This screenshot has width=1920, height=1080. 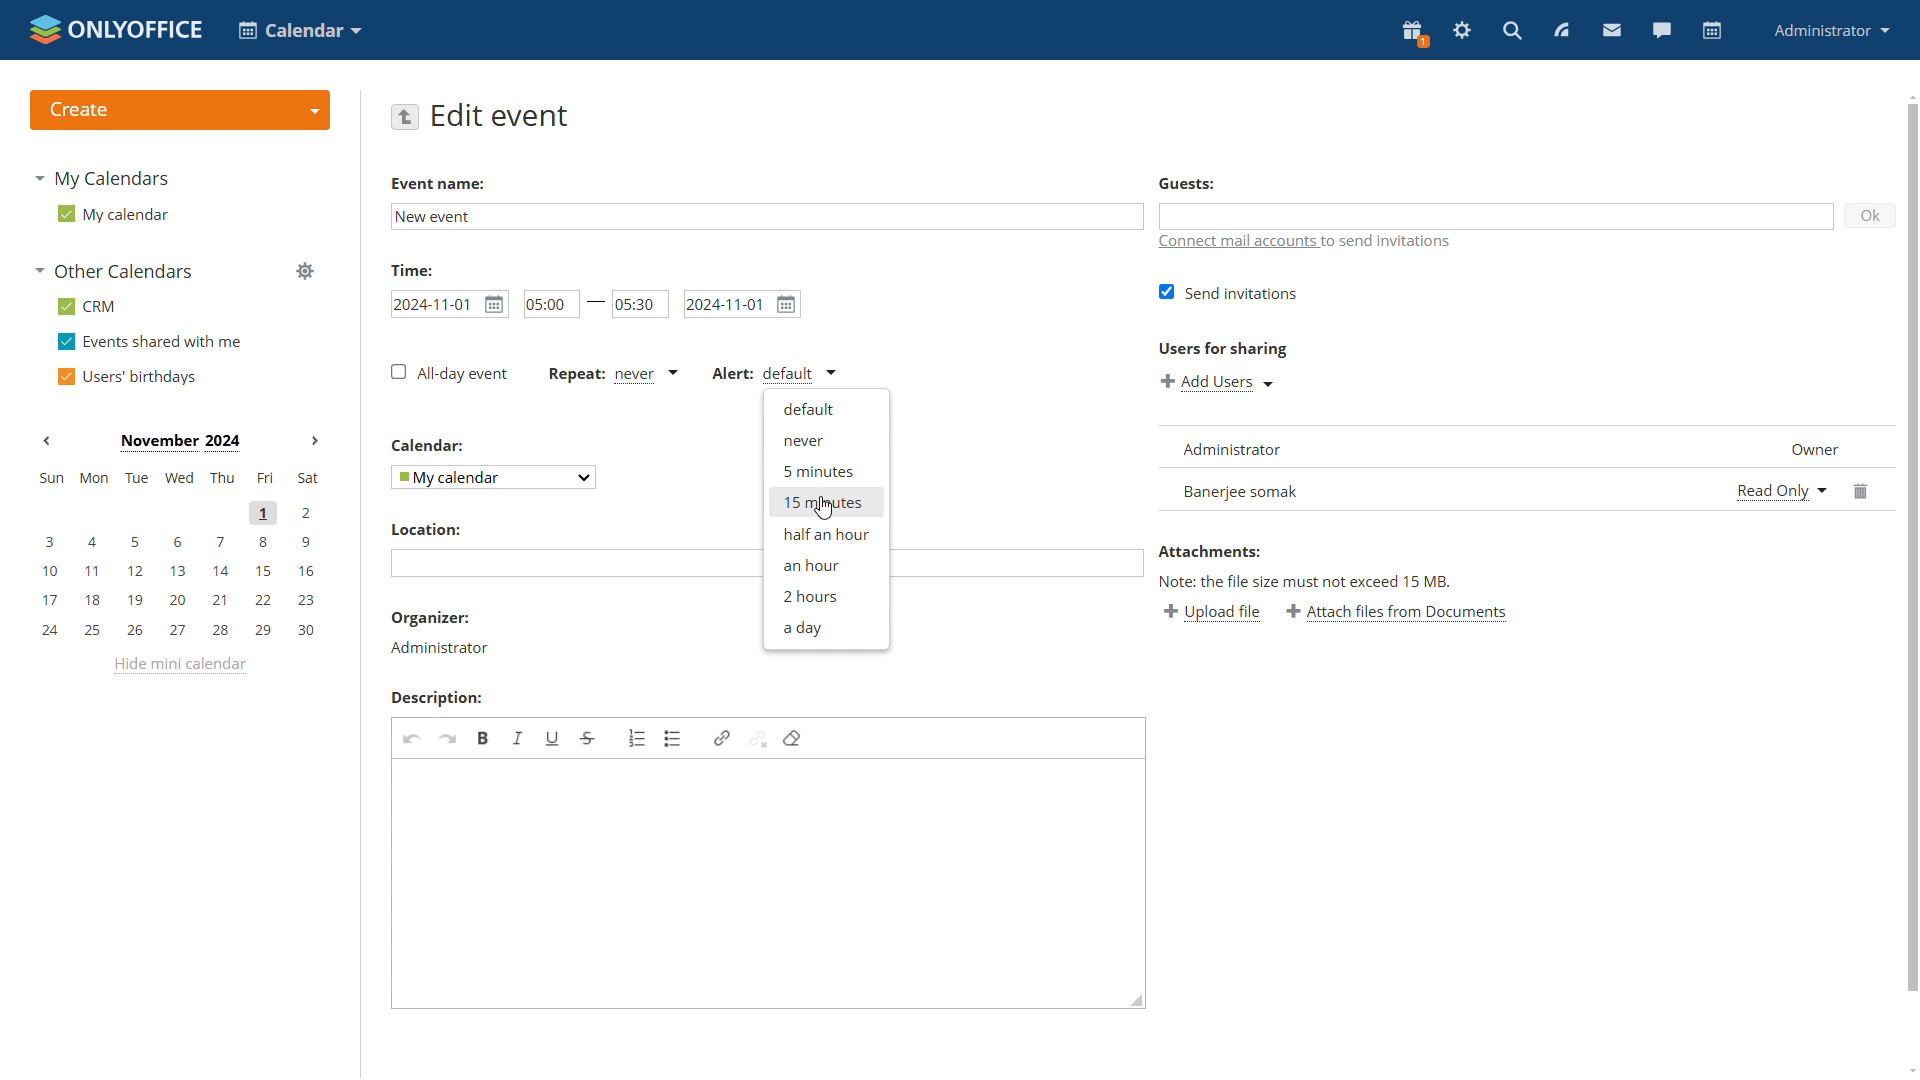 What do you see at coordinates (413, 740) in the screenshot?
I see `undo` at bounding box center [413, 740].